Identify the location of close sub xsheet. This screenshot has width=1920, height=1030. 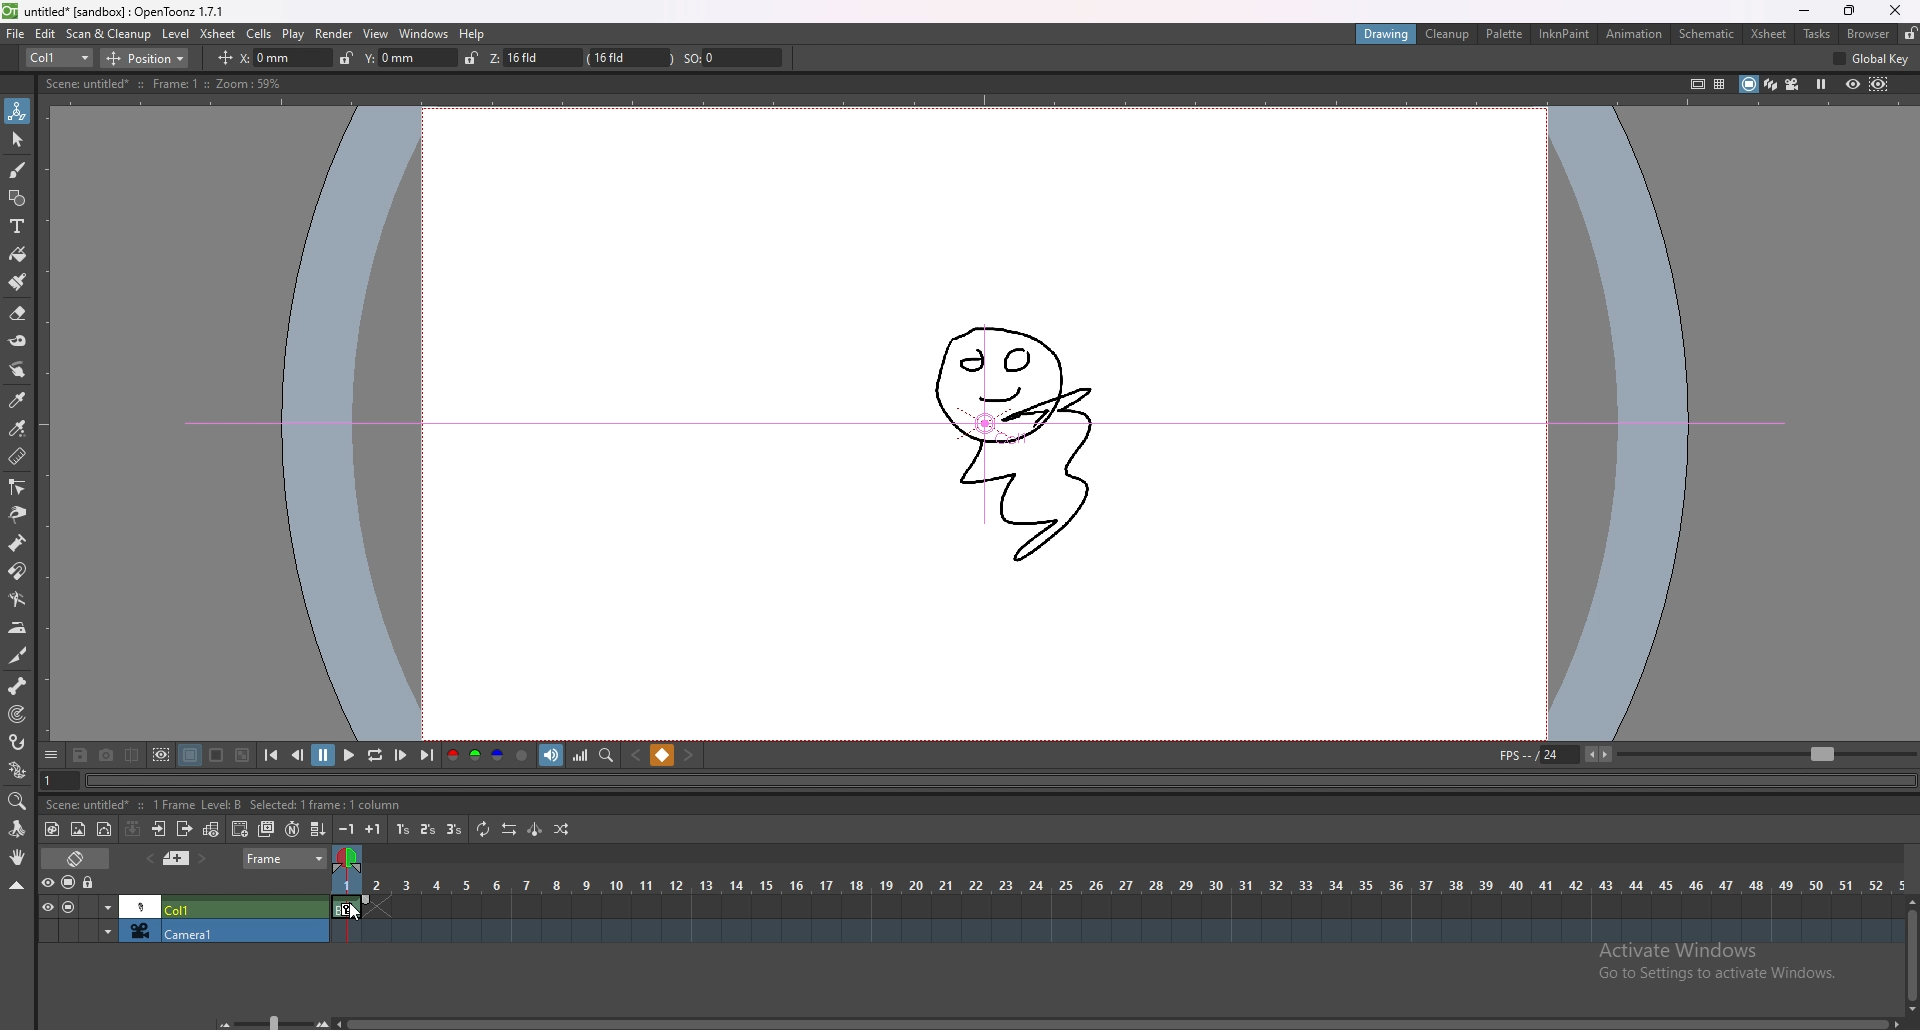
(184, 829).